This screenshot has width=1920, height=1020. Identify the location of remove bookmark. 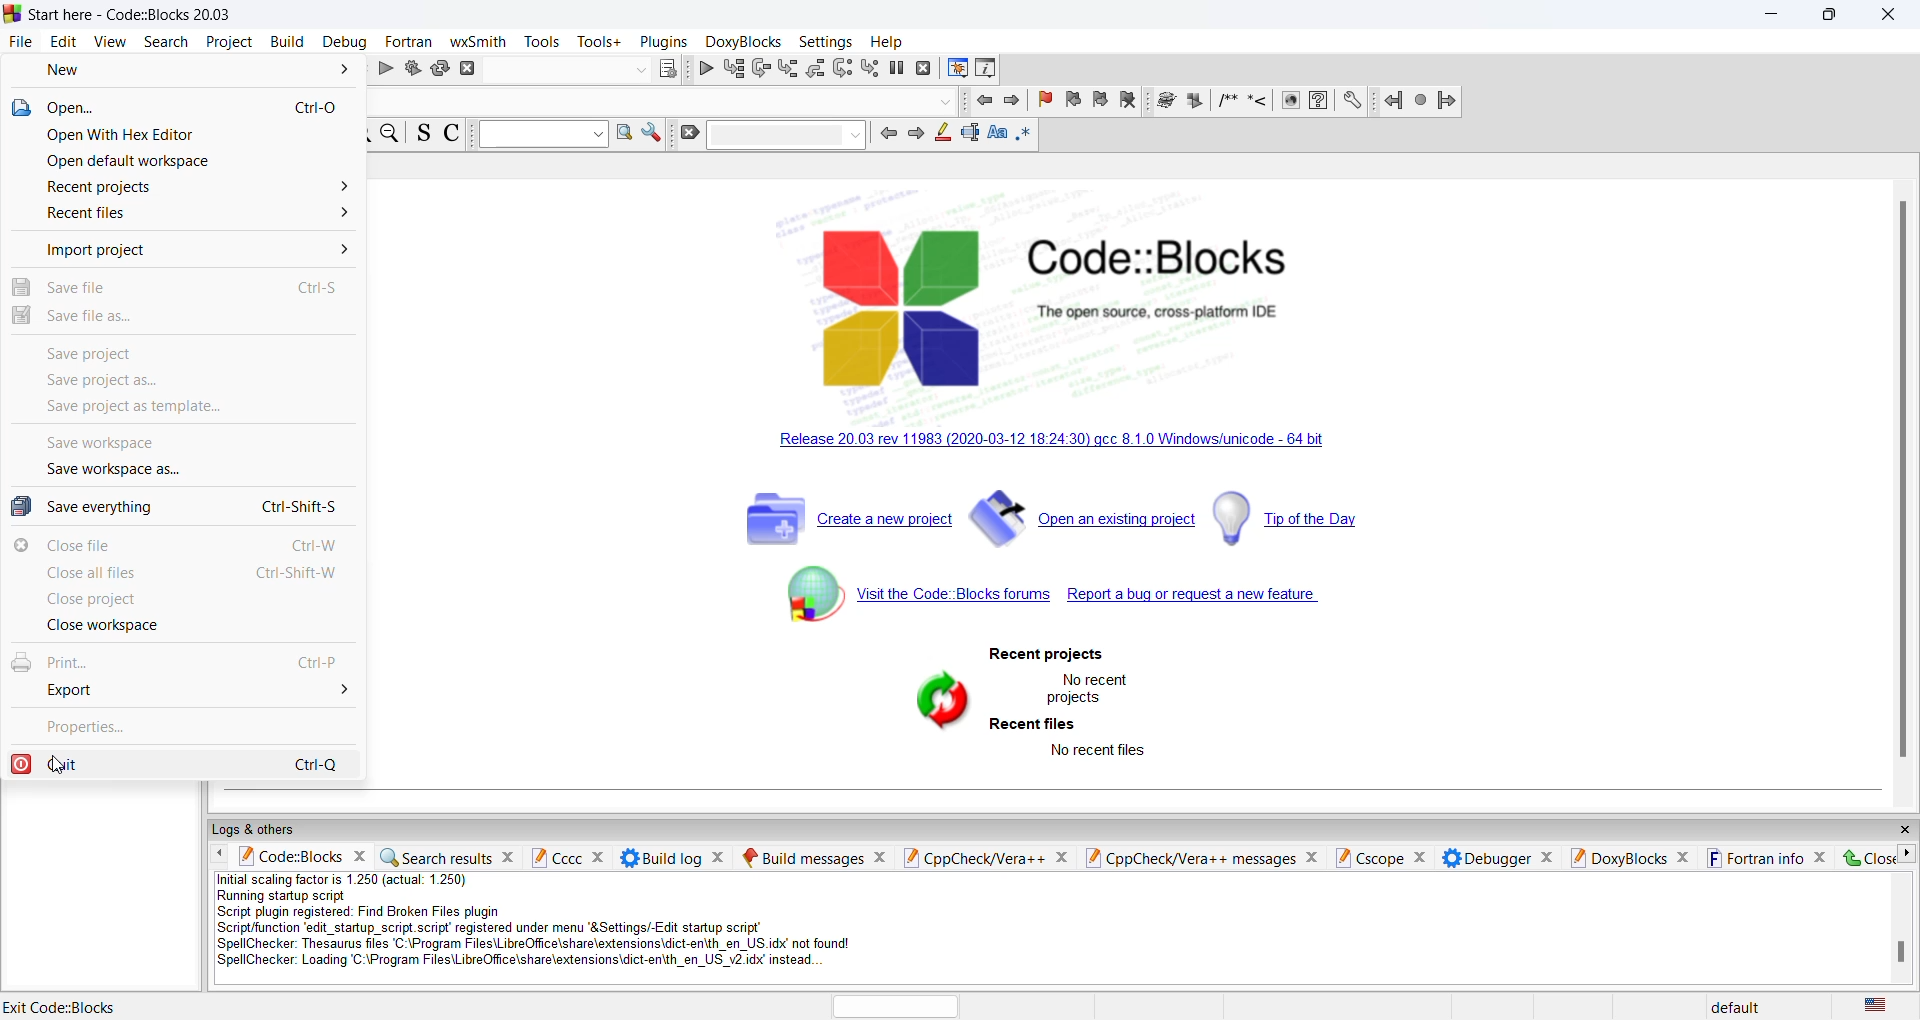
(1041, 101).